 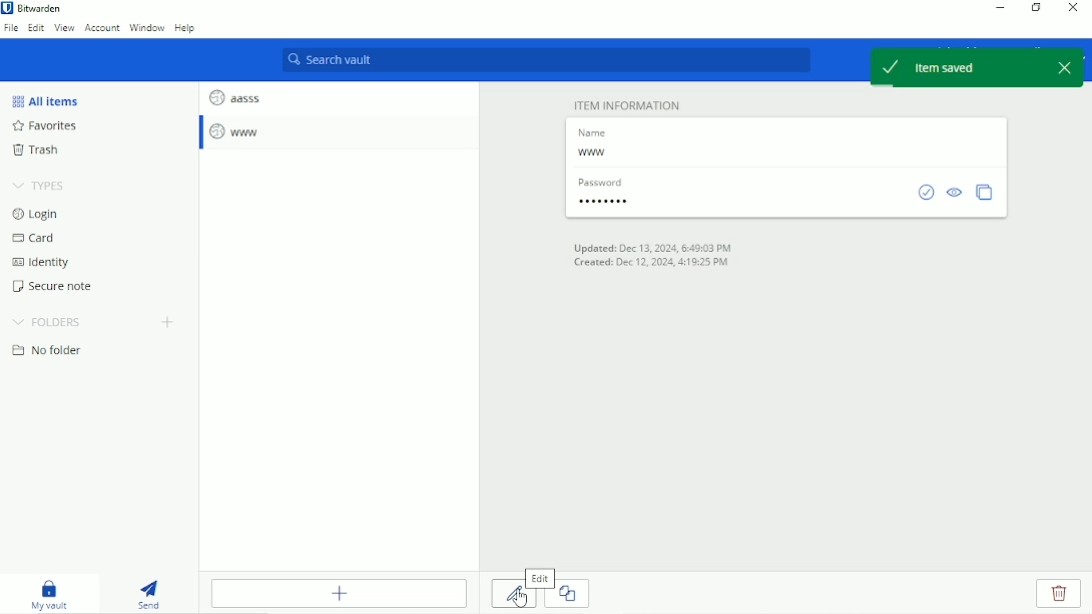 What do you see at coordinates (954, 191) in the screenshot?
I see `Toggle visibility` at bounding box center [954, 191].